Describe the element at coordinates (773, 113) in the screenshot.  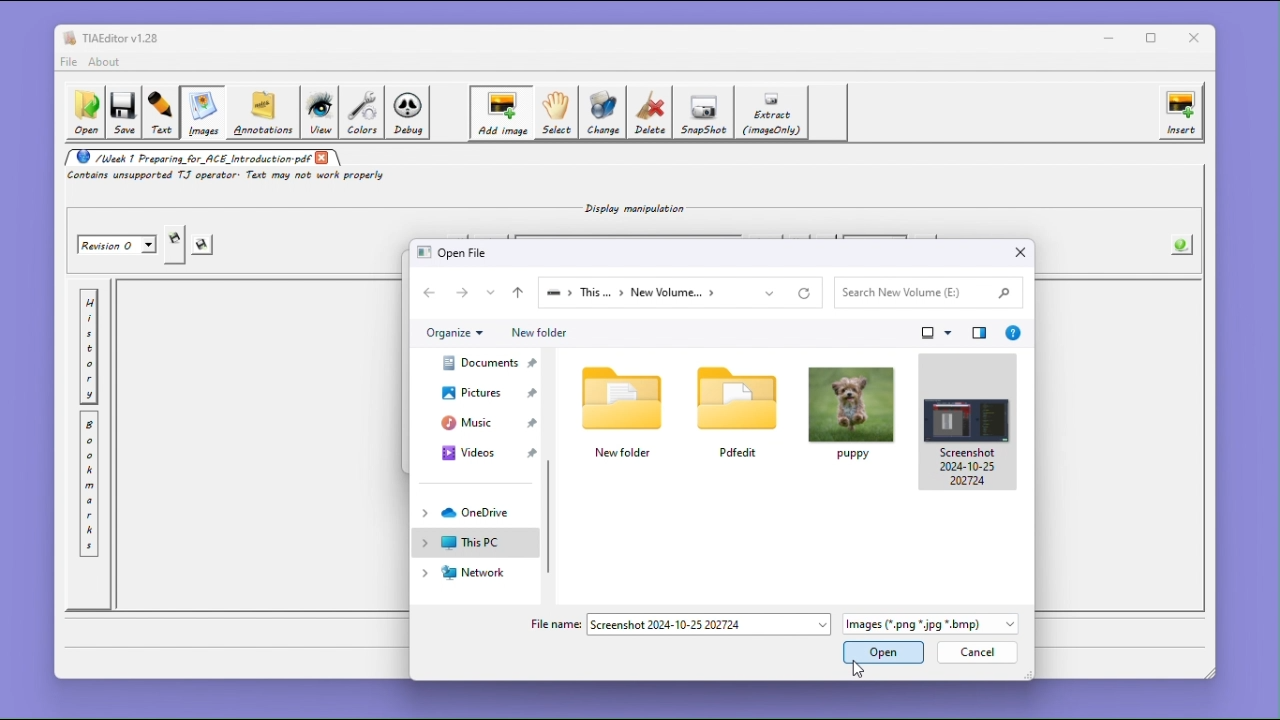
I see `Extract (image only)` at that location.